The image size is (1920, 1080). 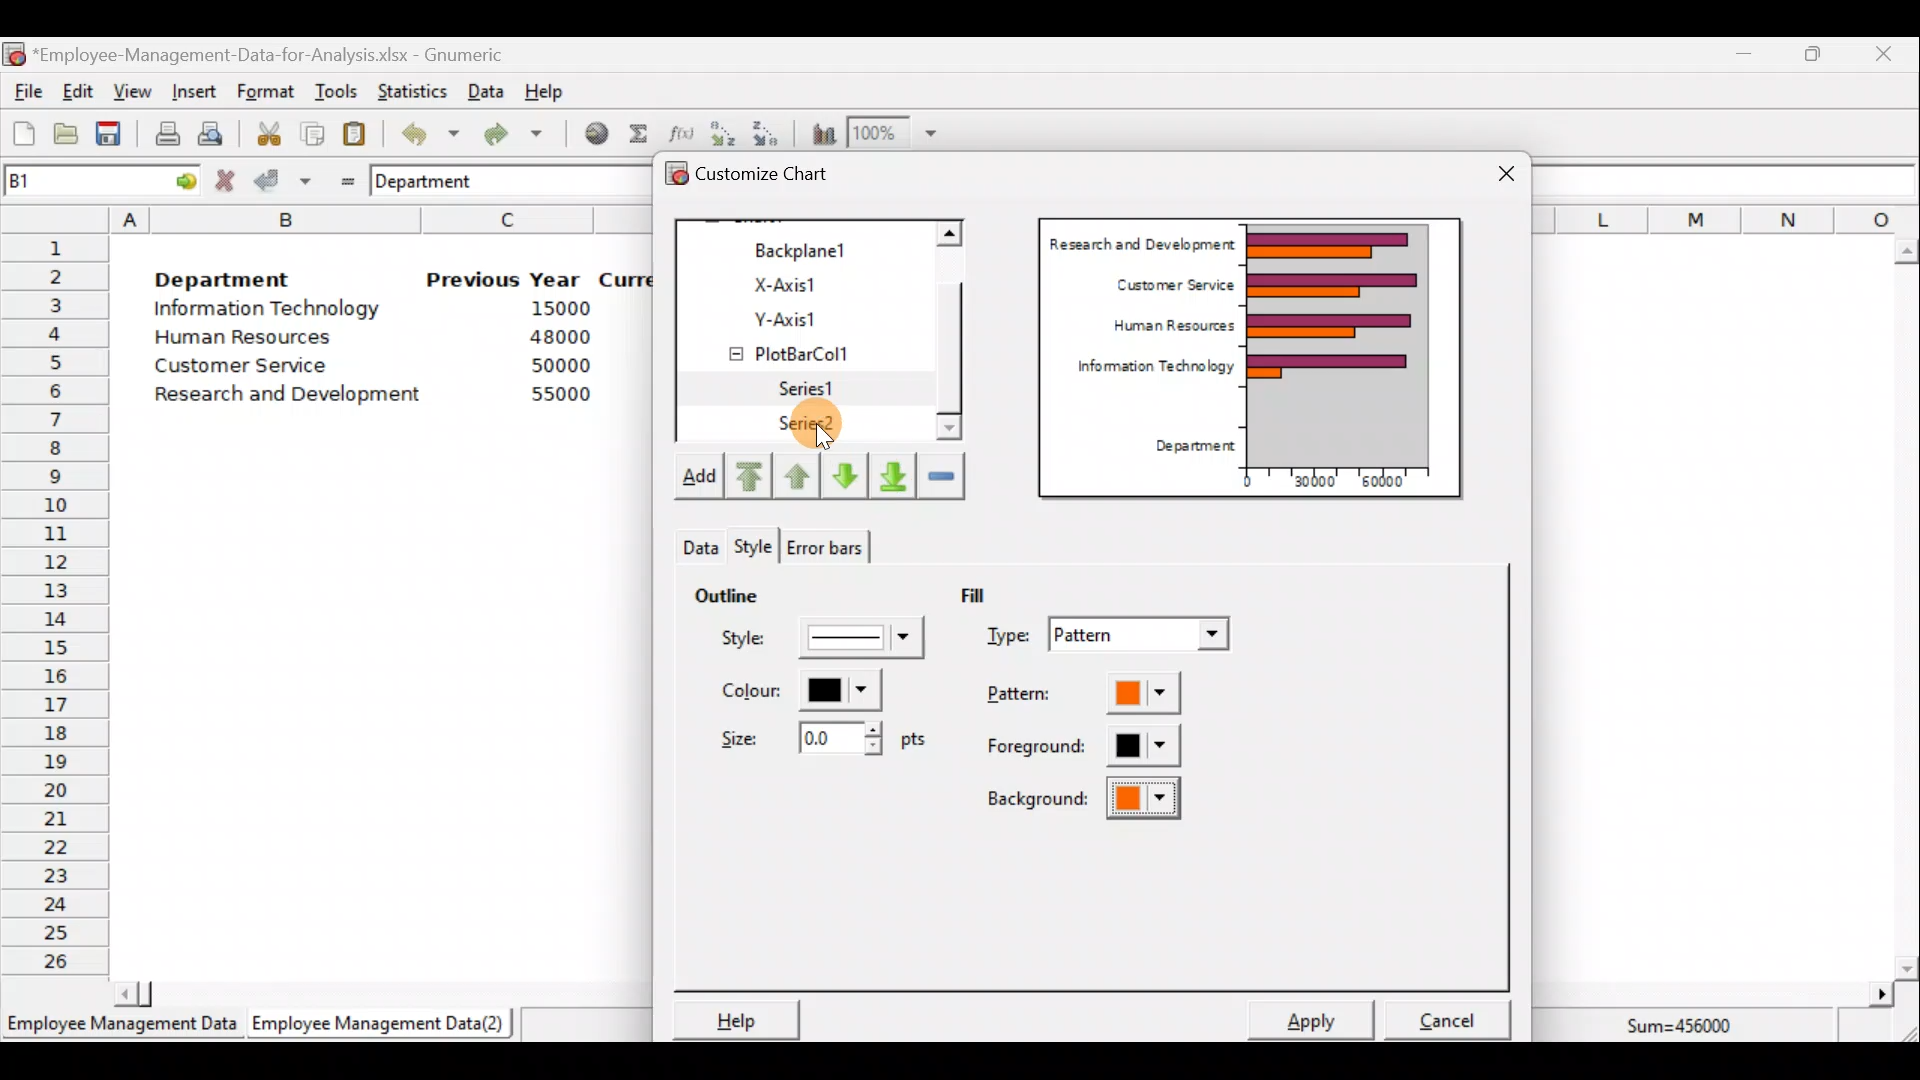 I want to click on Remove, so click(x=941, y=474).